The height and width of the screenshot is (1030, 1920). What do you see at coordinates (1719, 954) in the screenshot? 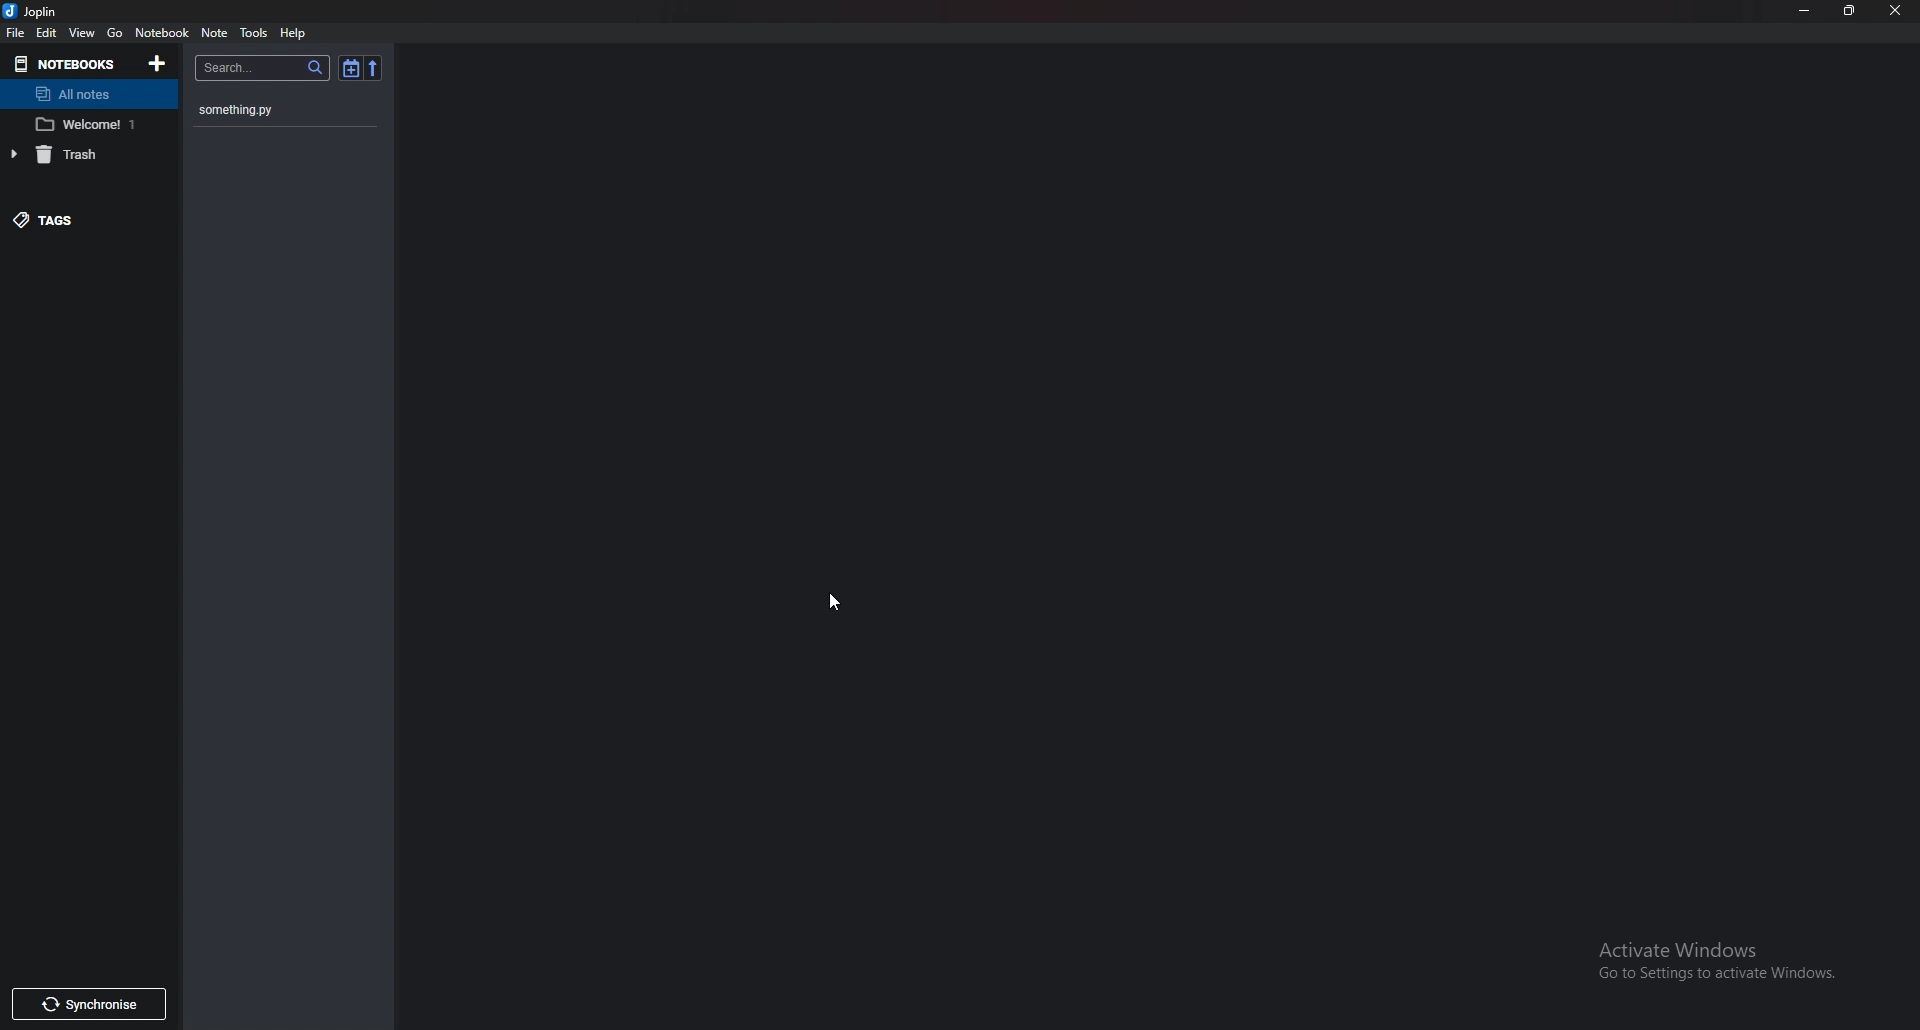
I see `activate windows` at bounding box center [1719, 954].